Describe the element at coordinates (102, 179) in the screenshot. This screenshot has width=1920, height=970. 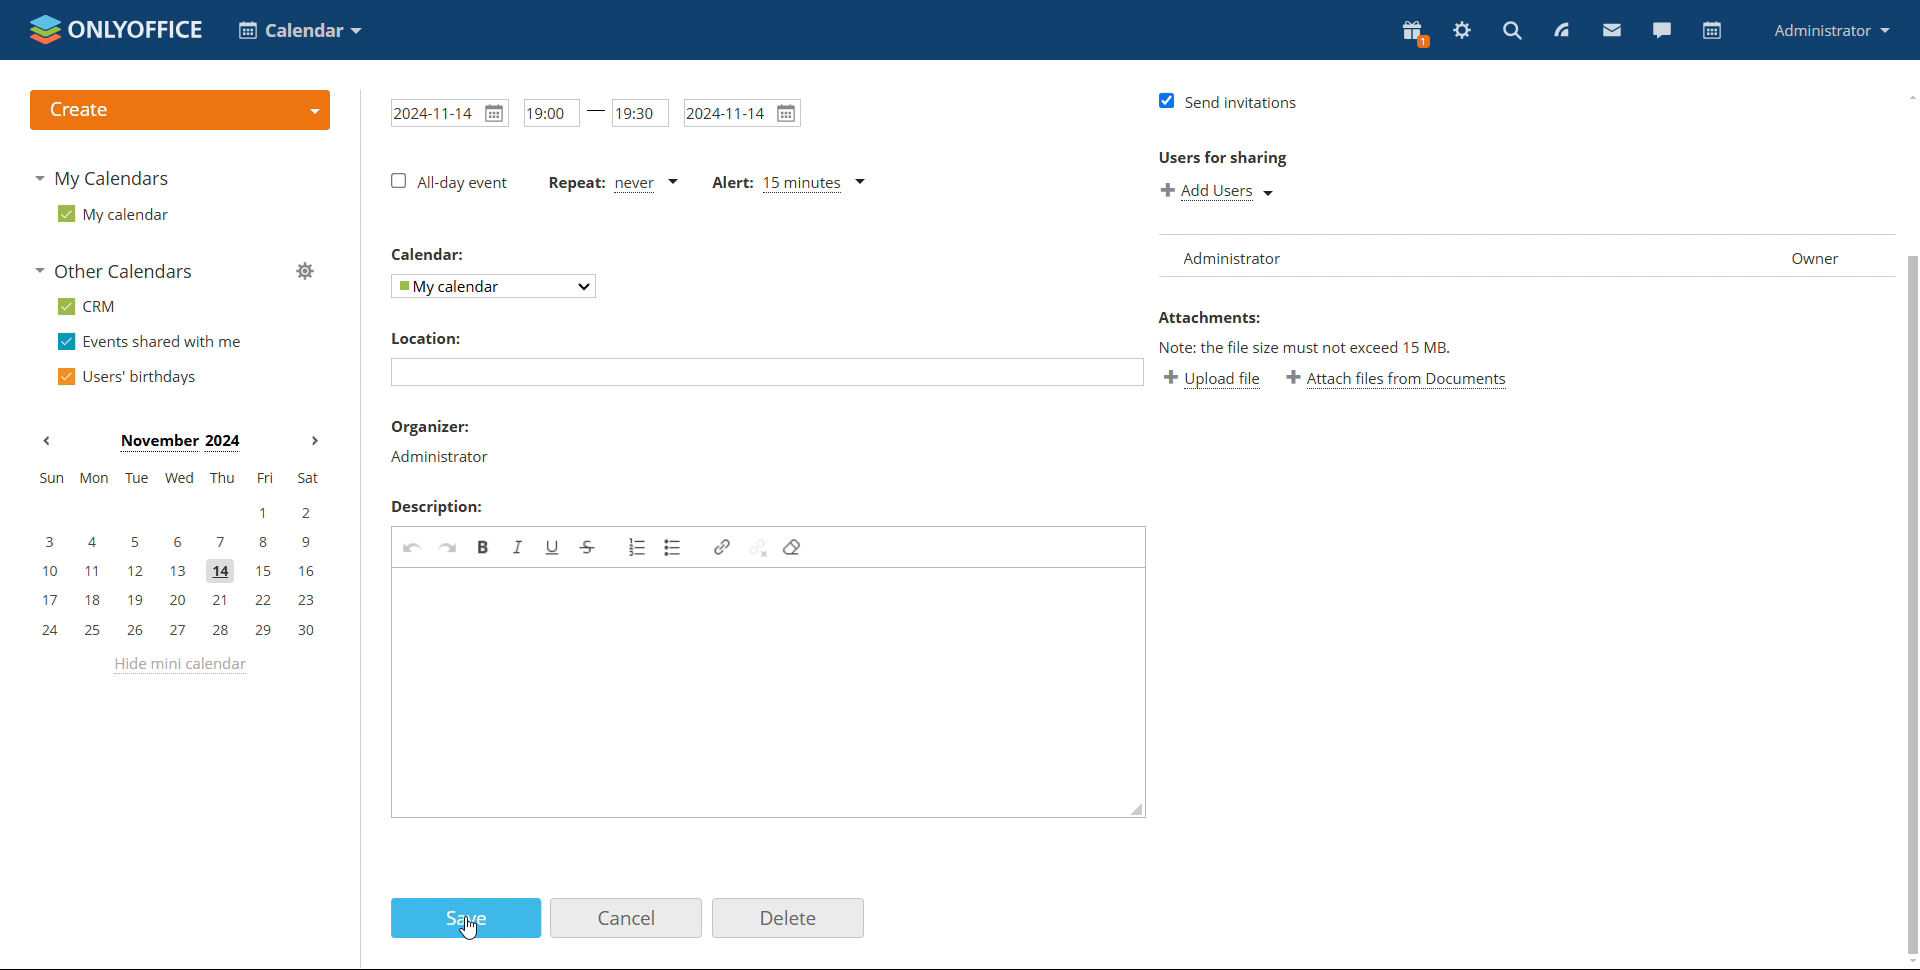
I see `my calendars` at that location.